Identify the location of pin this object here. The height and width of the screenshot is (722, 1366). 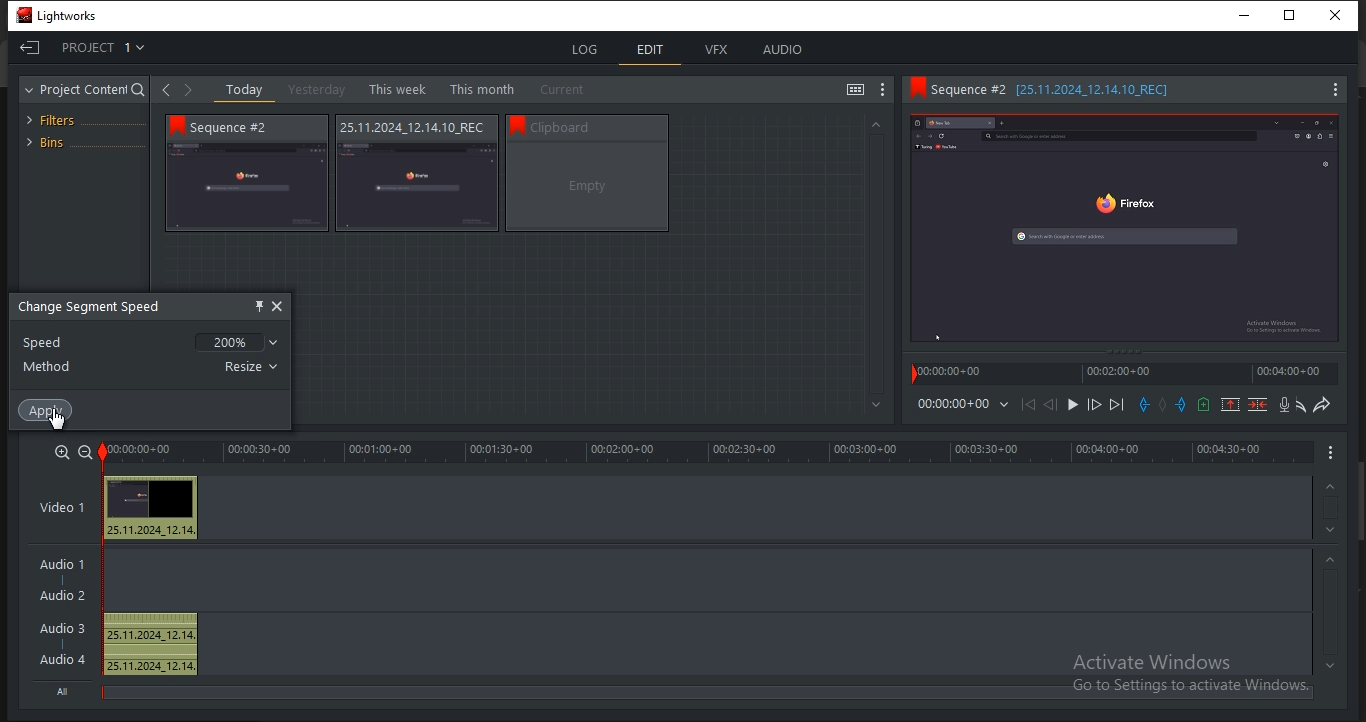
(260, 306).